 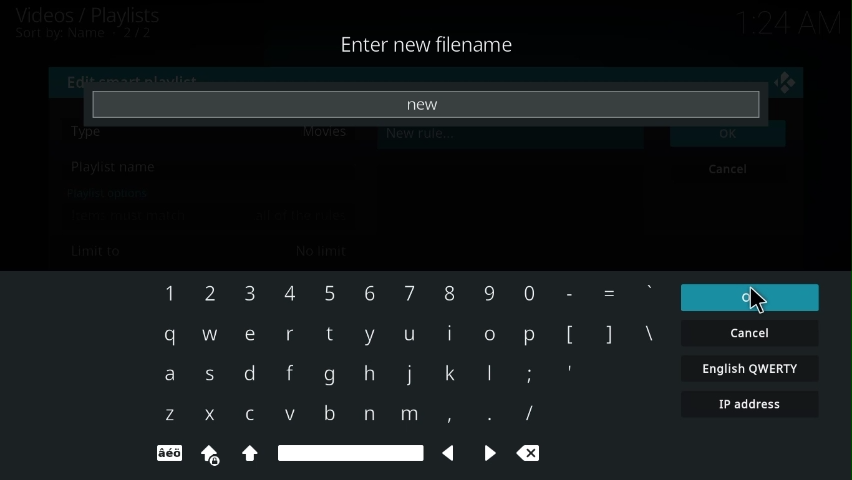 I want to click on ., so click(x=488, y=415).